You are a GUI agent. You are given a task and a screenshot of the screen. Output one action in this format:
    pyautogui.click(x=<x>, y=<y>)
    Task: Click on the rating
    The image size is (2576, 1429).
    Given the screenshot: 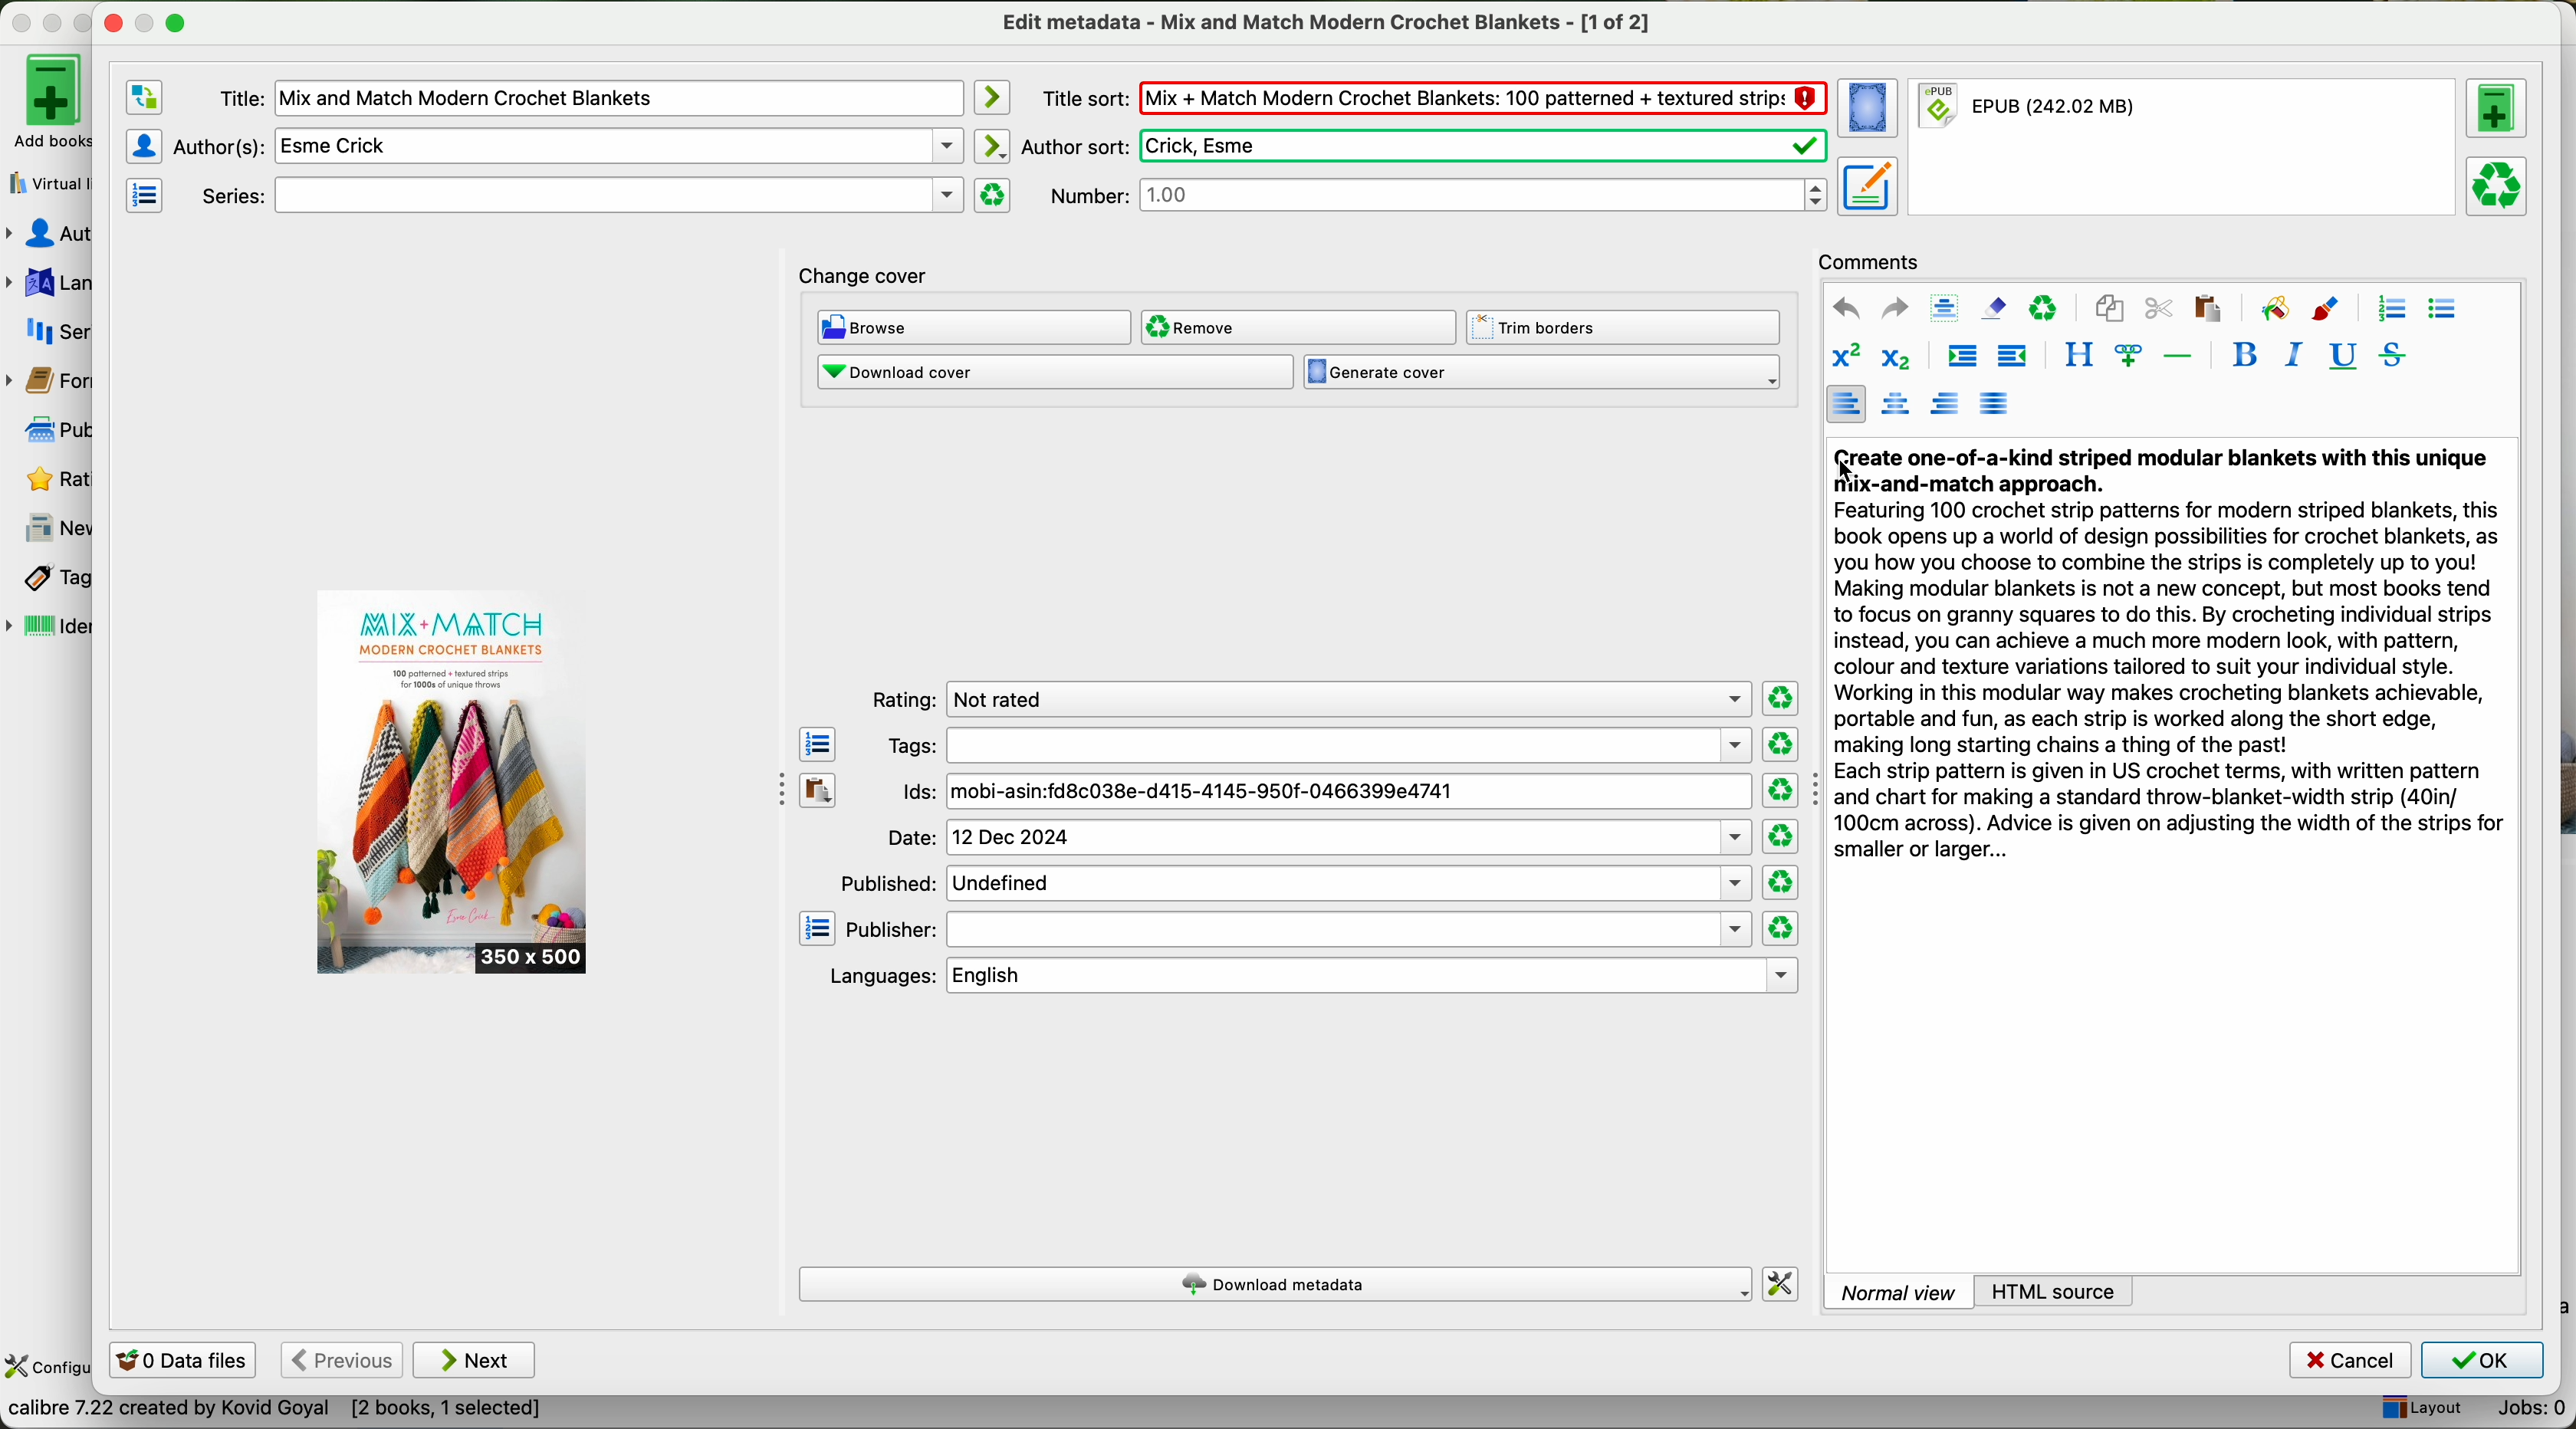 What is the action you would take?
    pyautogui.click(x=1306, y=700)
    